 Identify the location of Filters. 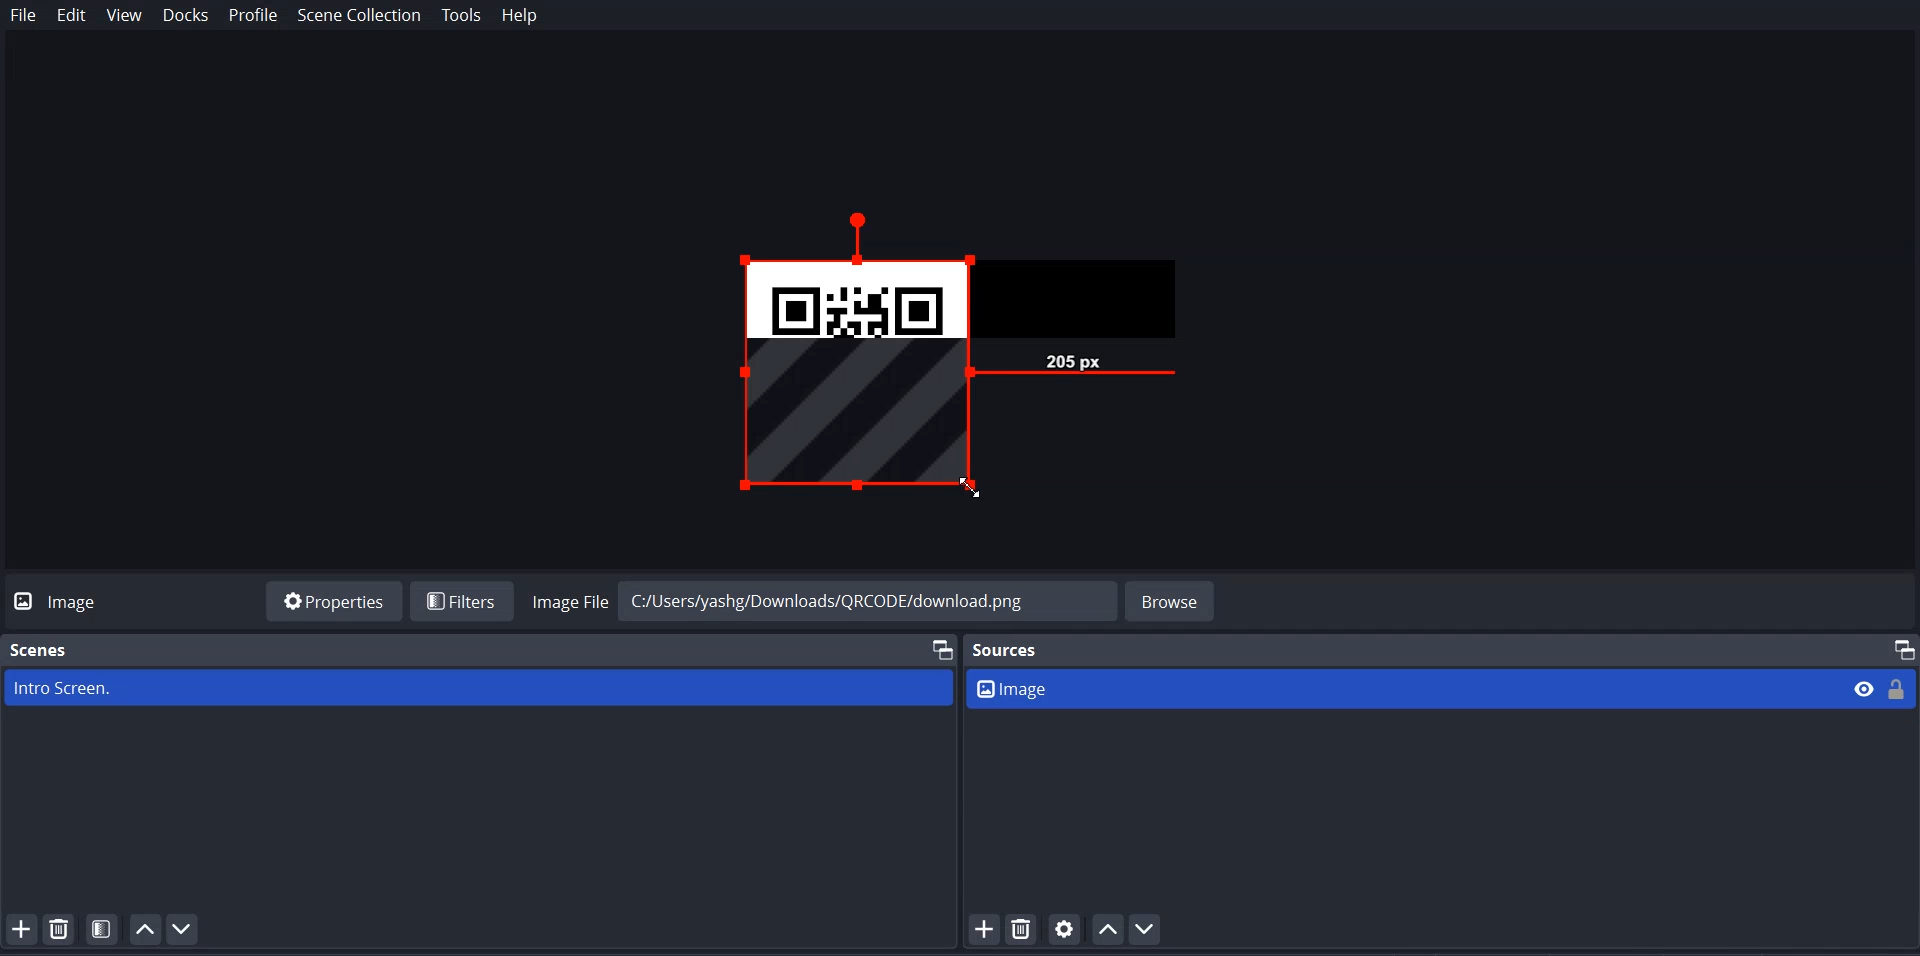
(461, 600).